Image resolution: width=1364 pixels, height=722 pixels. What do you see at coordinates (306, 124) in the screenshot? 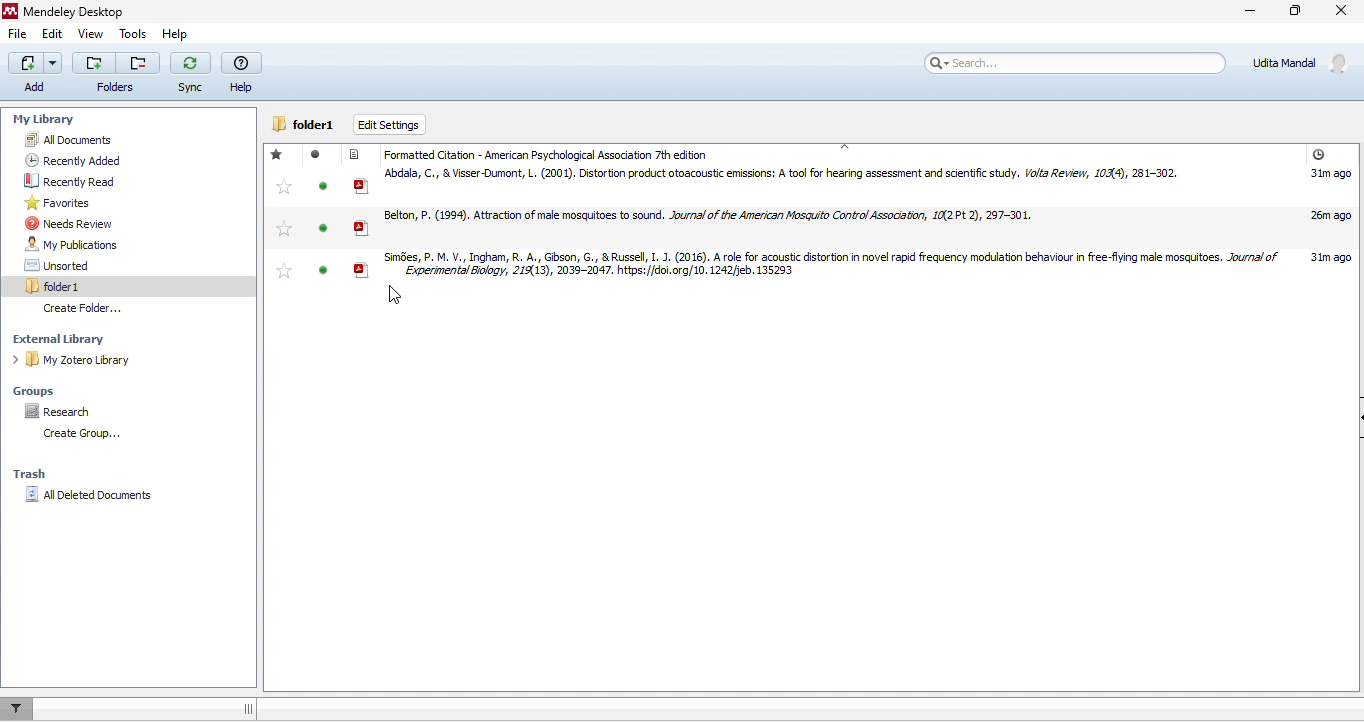
I see `folder1` at bounding box center [306, 124].